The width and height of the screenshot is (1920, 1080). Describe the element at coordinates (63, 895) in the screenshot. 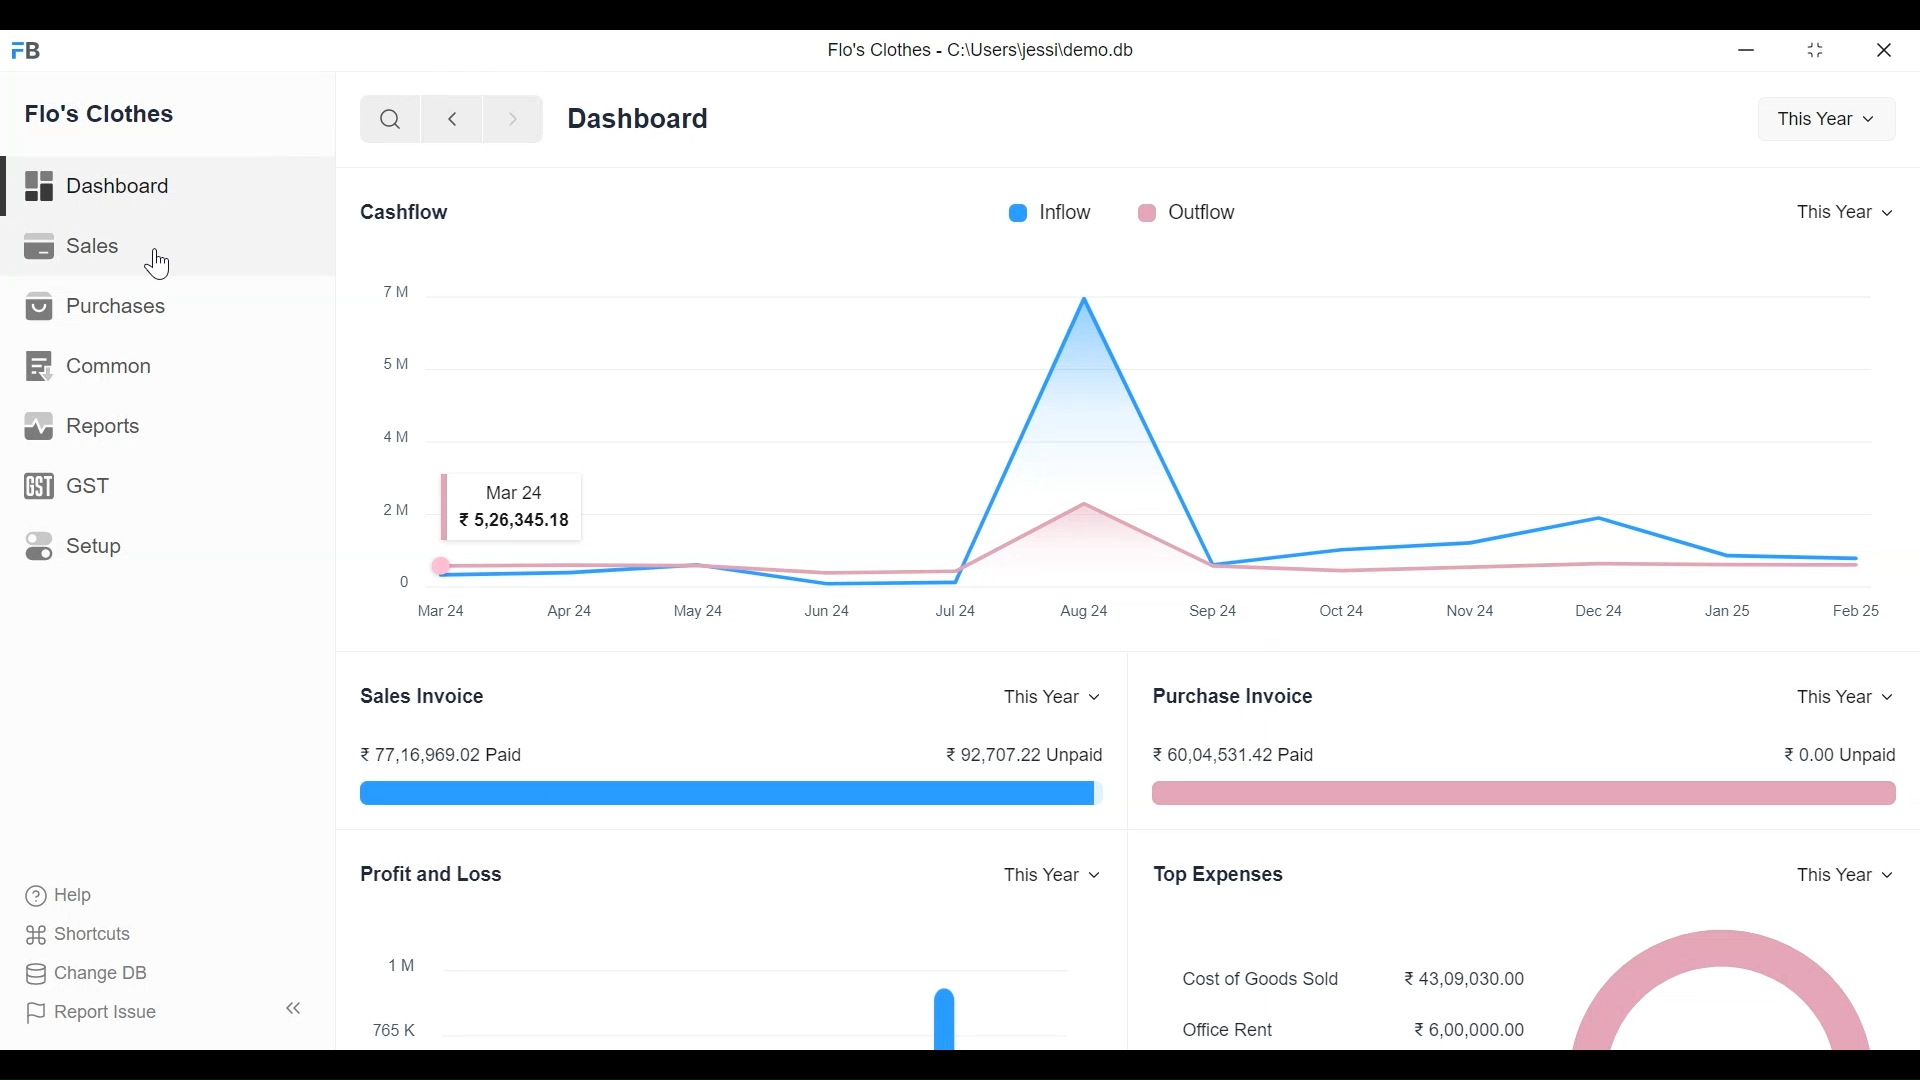

I see `Help` at that location.